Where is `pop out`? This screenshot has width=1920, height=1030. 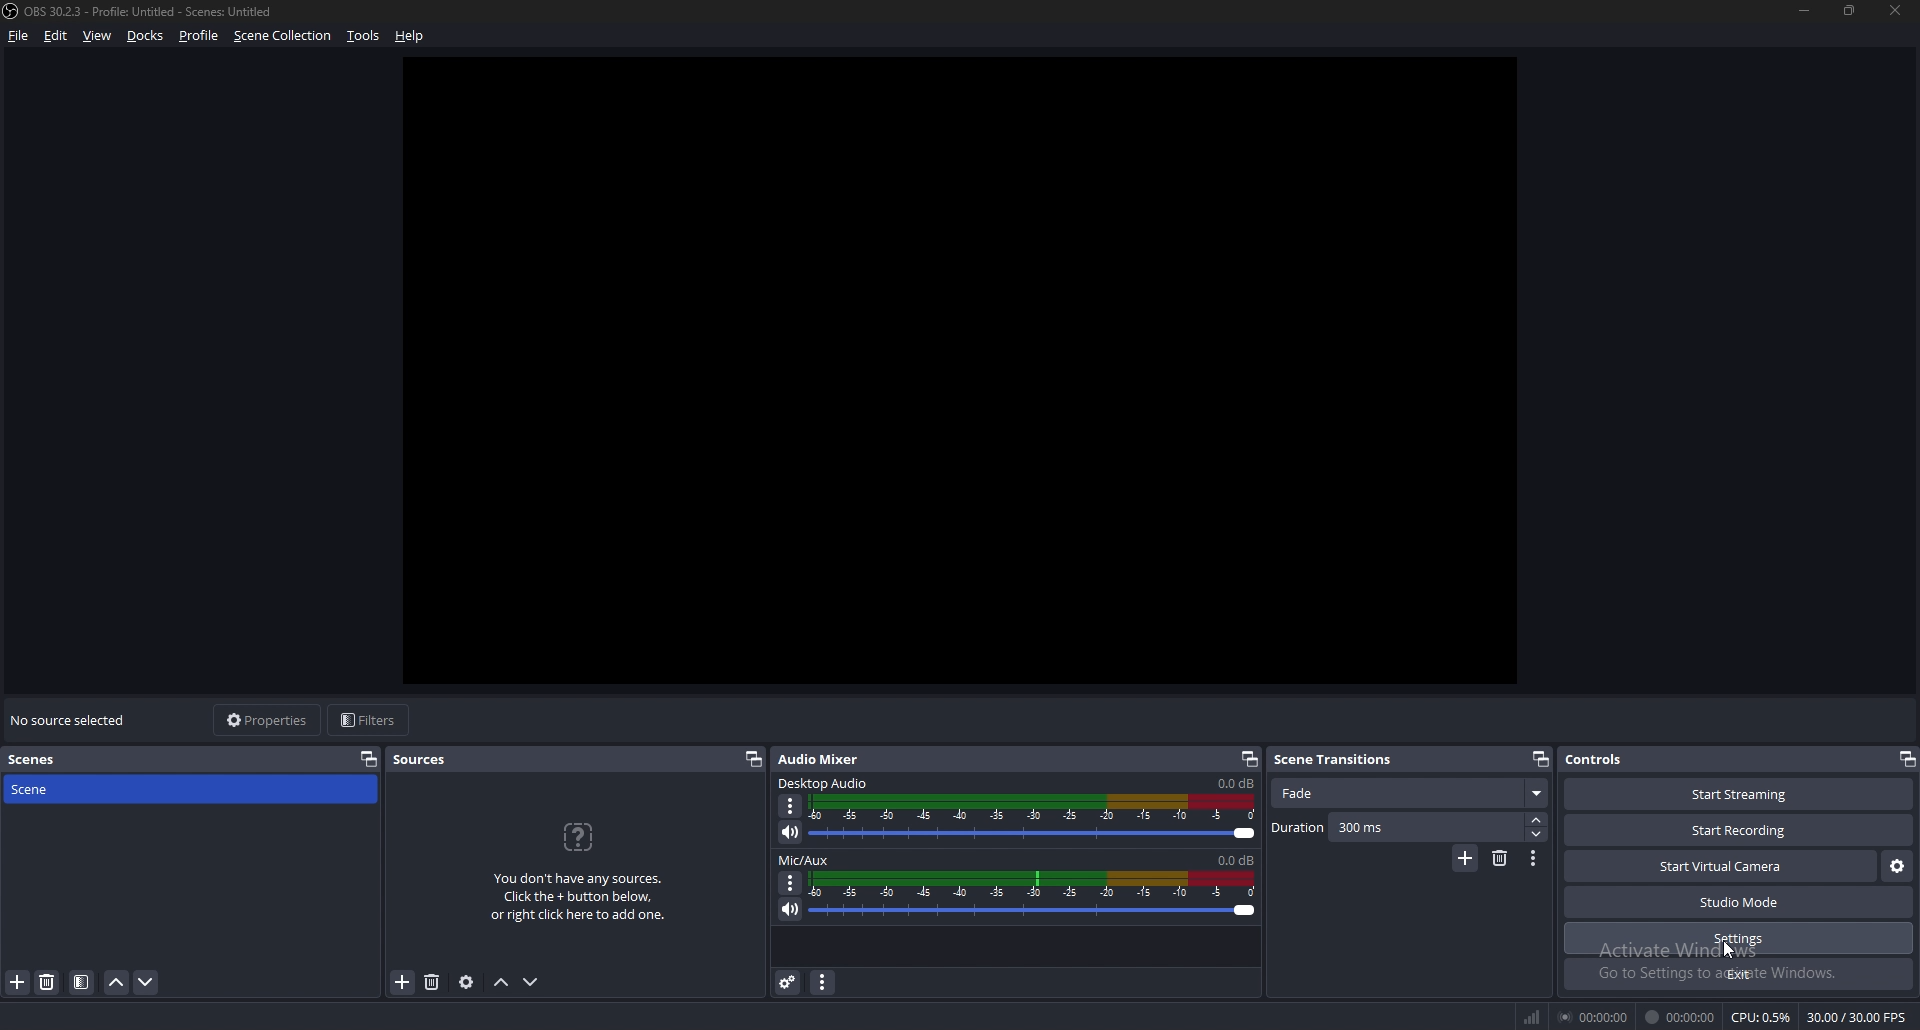
pop out is located at coordinates (1541, 758).